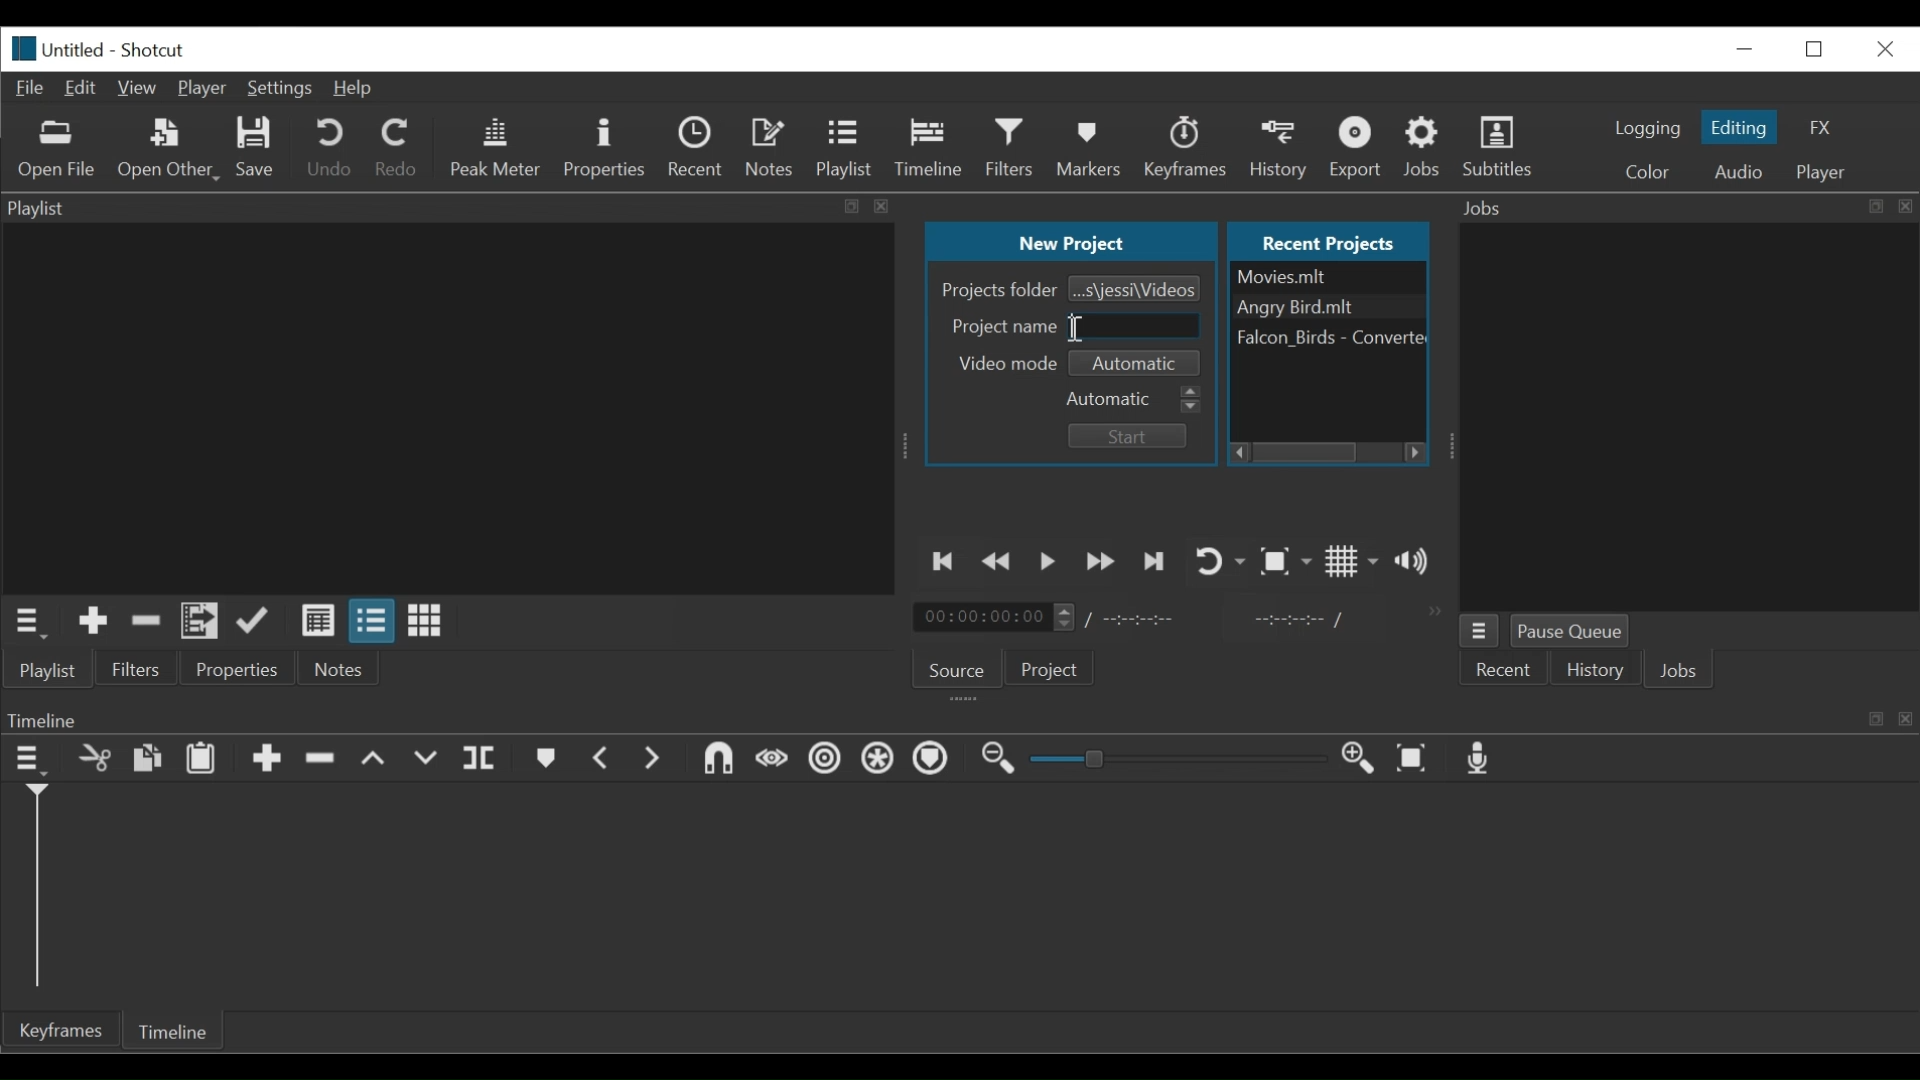  Describe the element at coordinates (997, 759) in the screenshot. I see `Zoom Timeline out` at that location.